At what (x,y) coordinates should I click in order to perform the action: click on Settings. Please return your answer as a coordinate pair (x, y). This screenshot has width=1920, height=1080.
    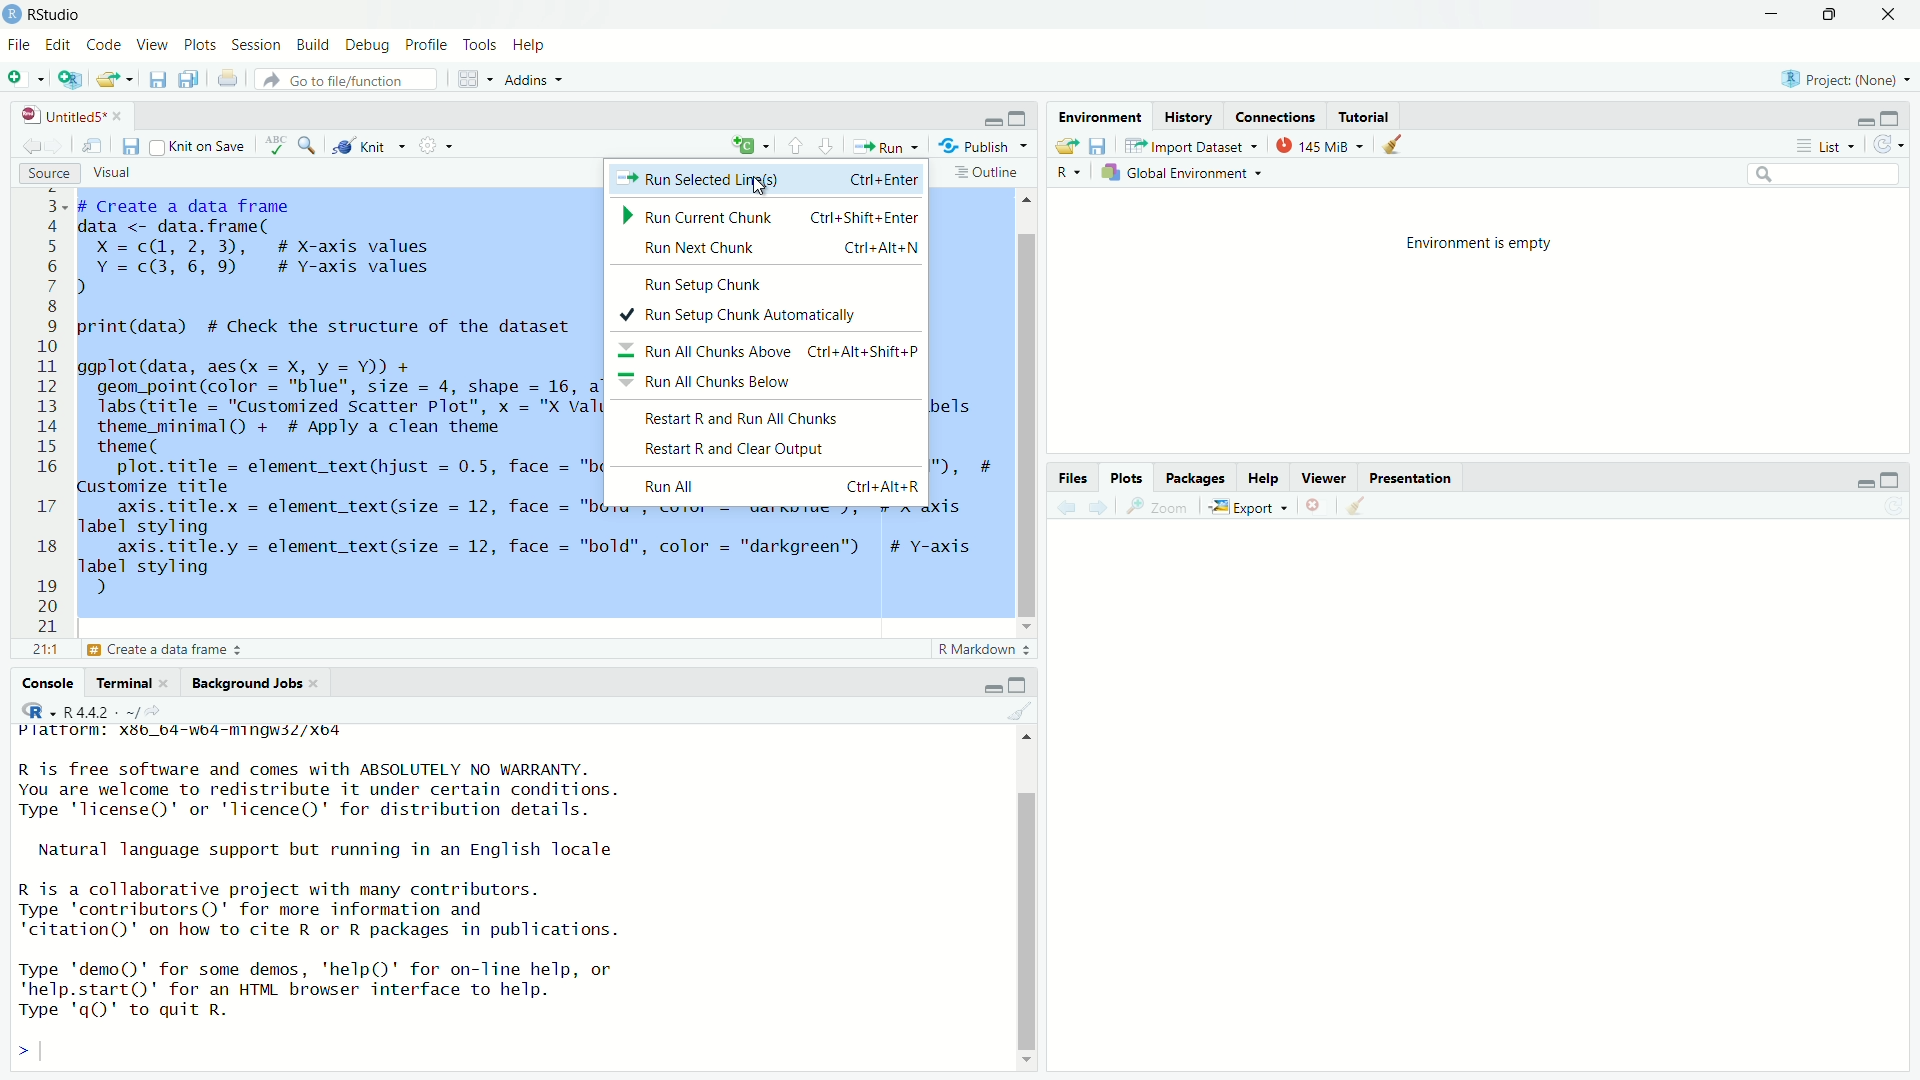
    Looking at the image, I should click on (438, 147).